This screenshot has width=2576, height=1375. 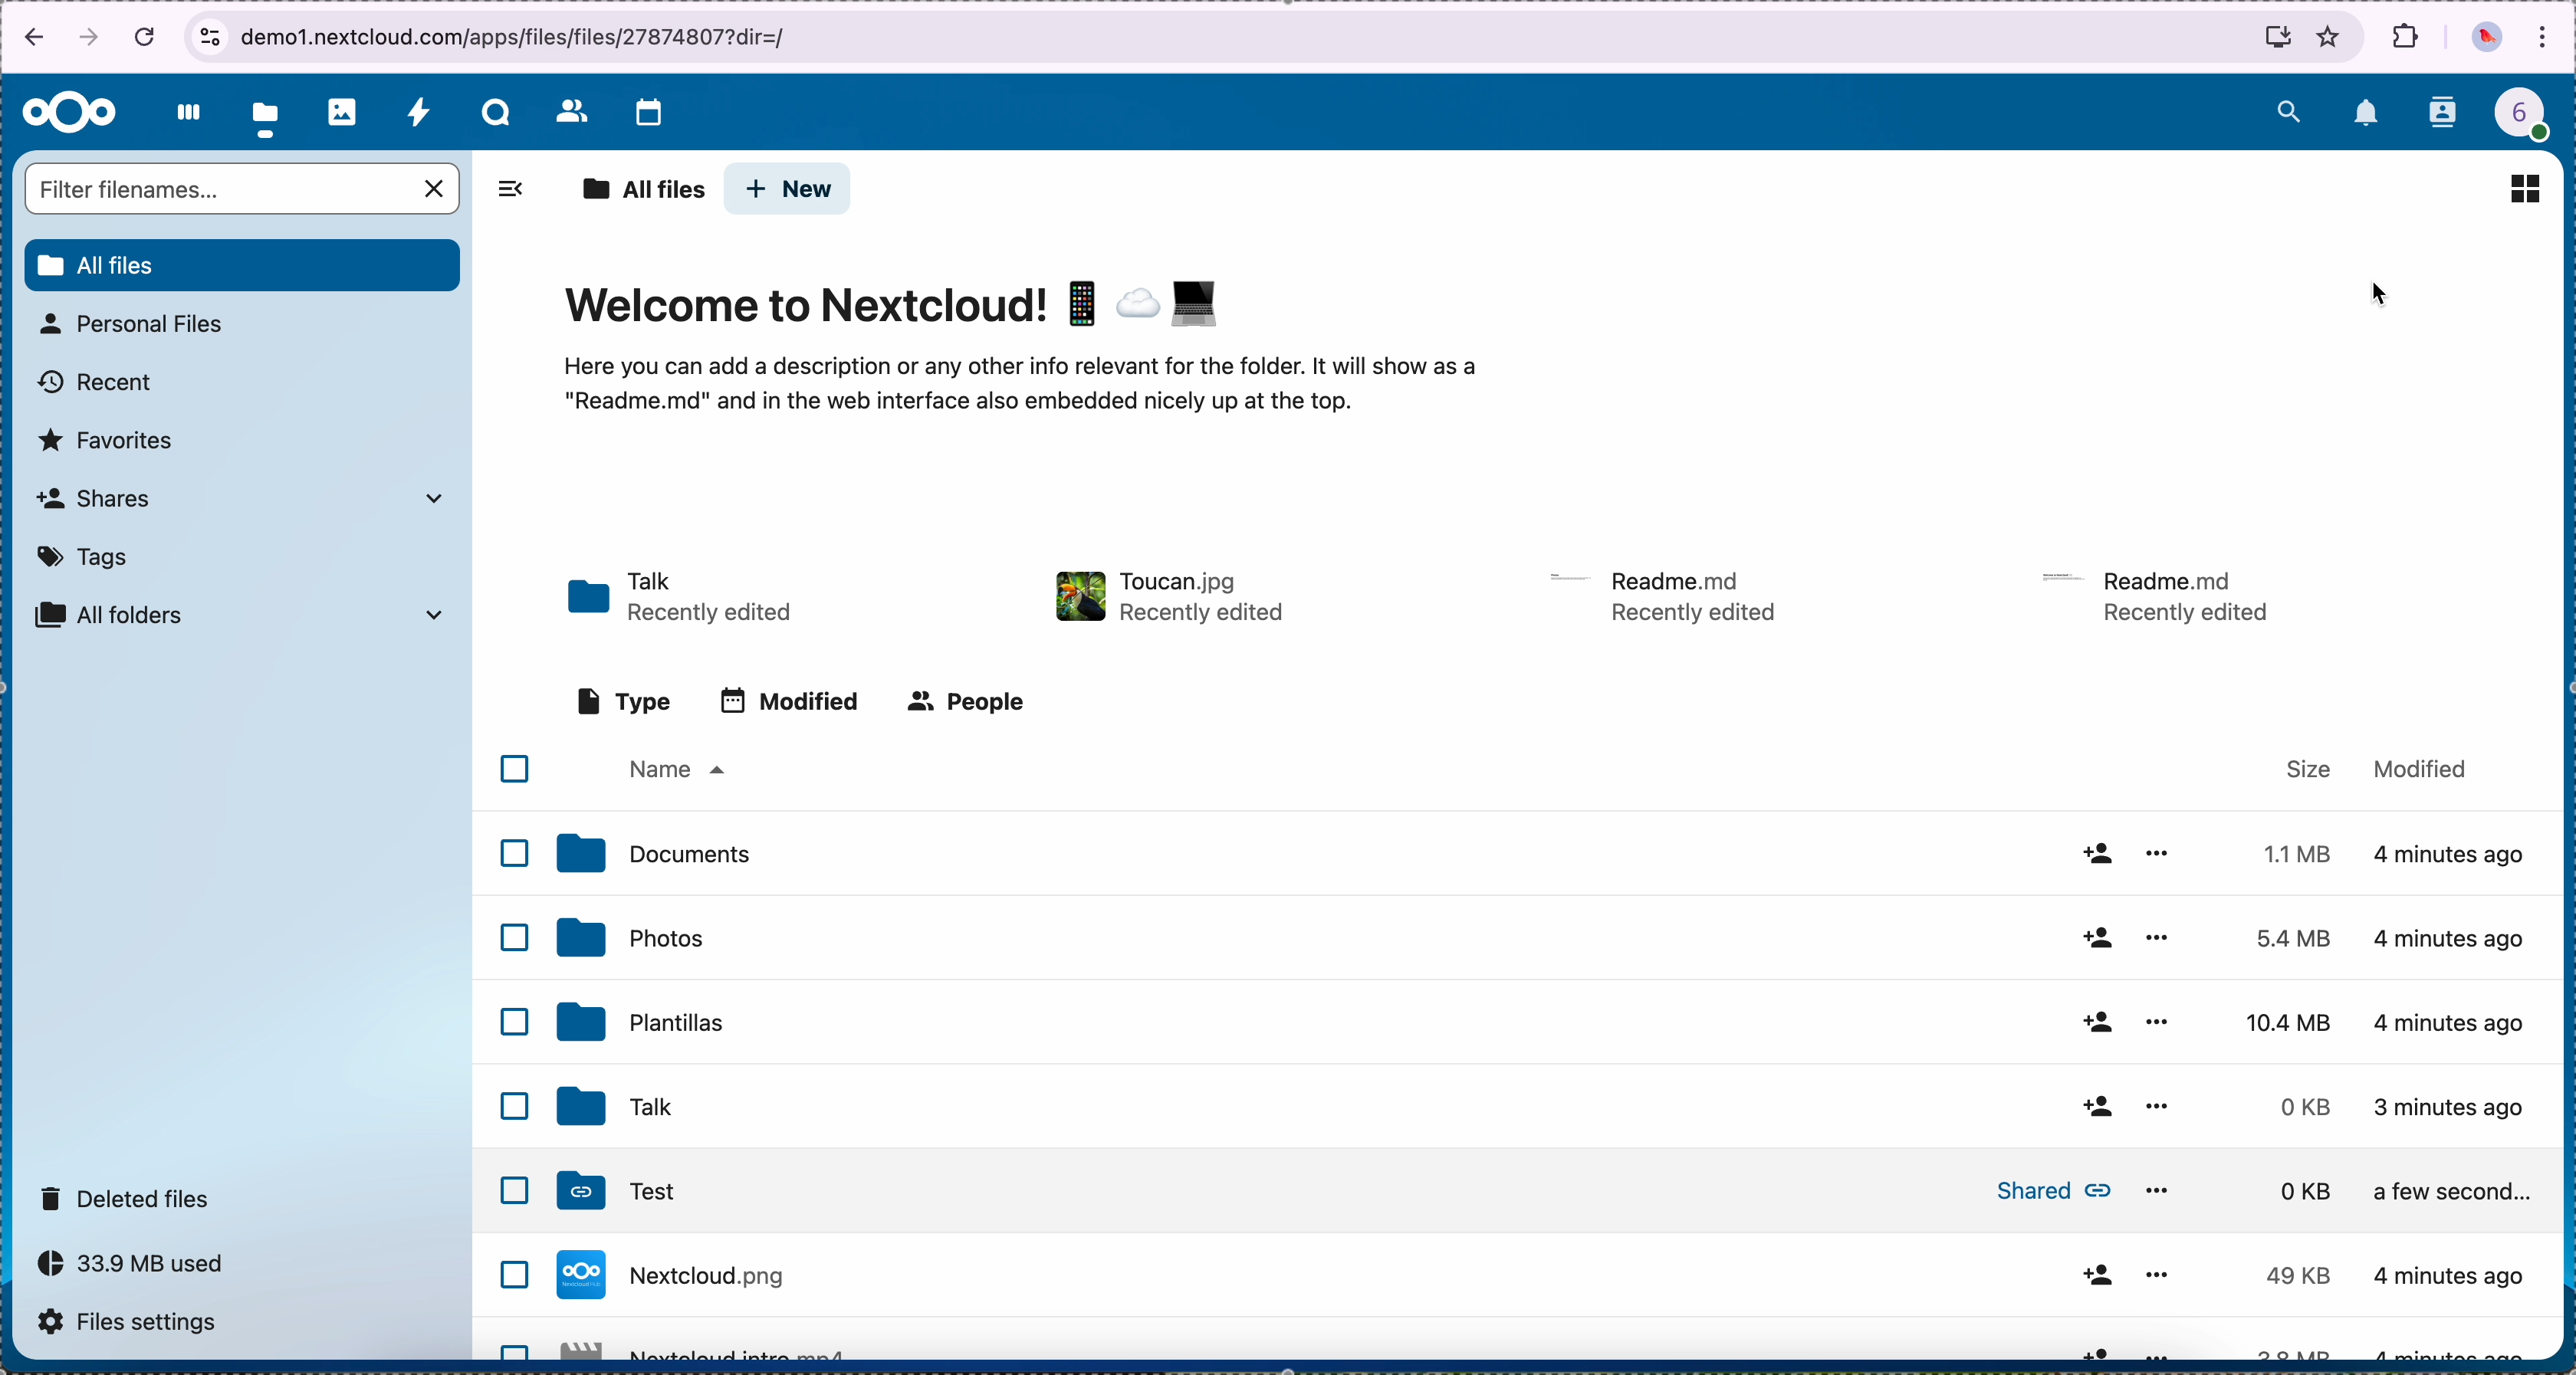 I want to click on 4 minutes ago, so click(x=2449, y=1276).